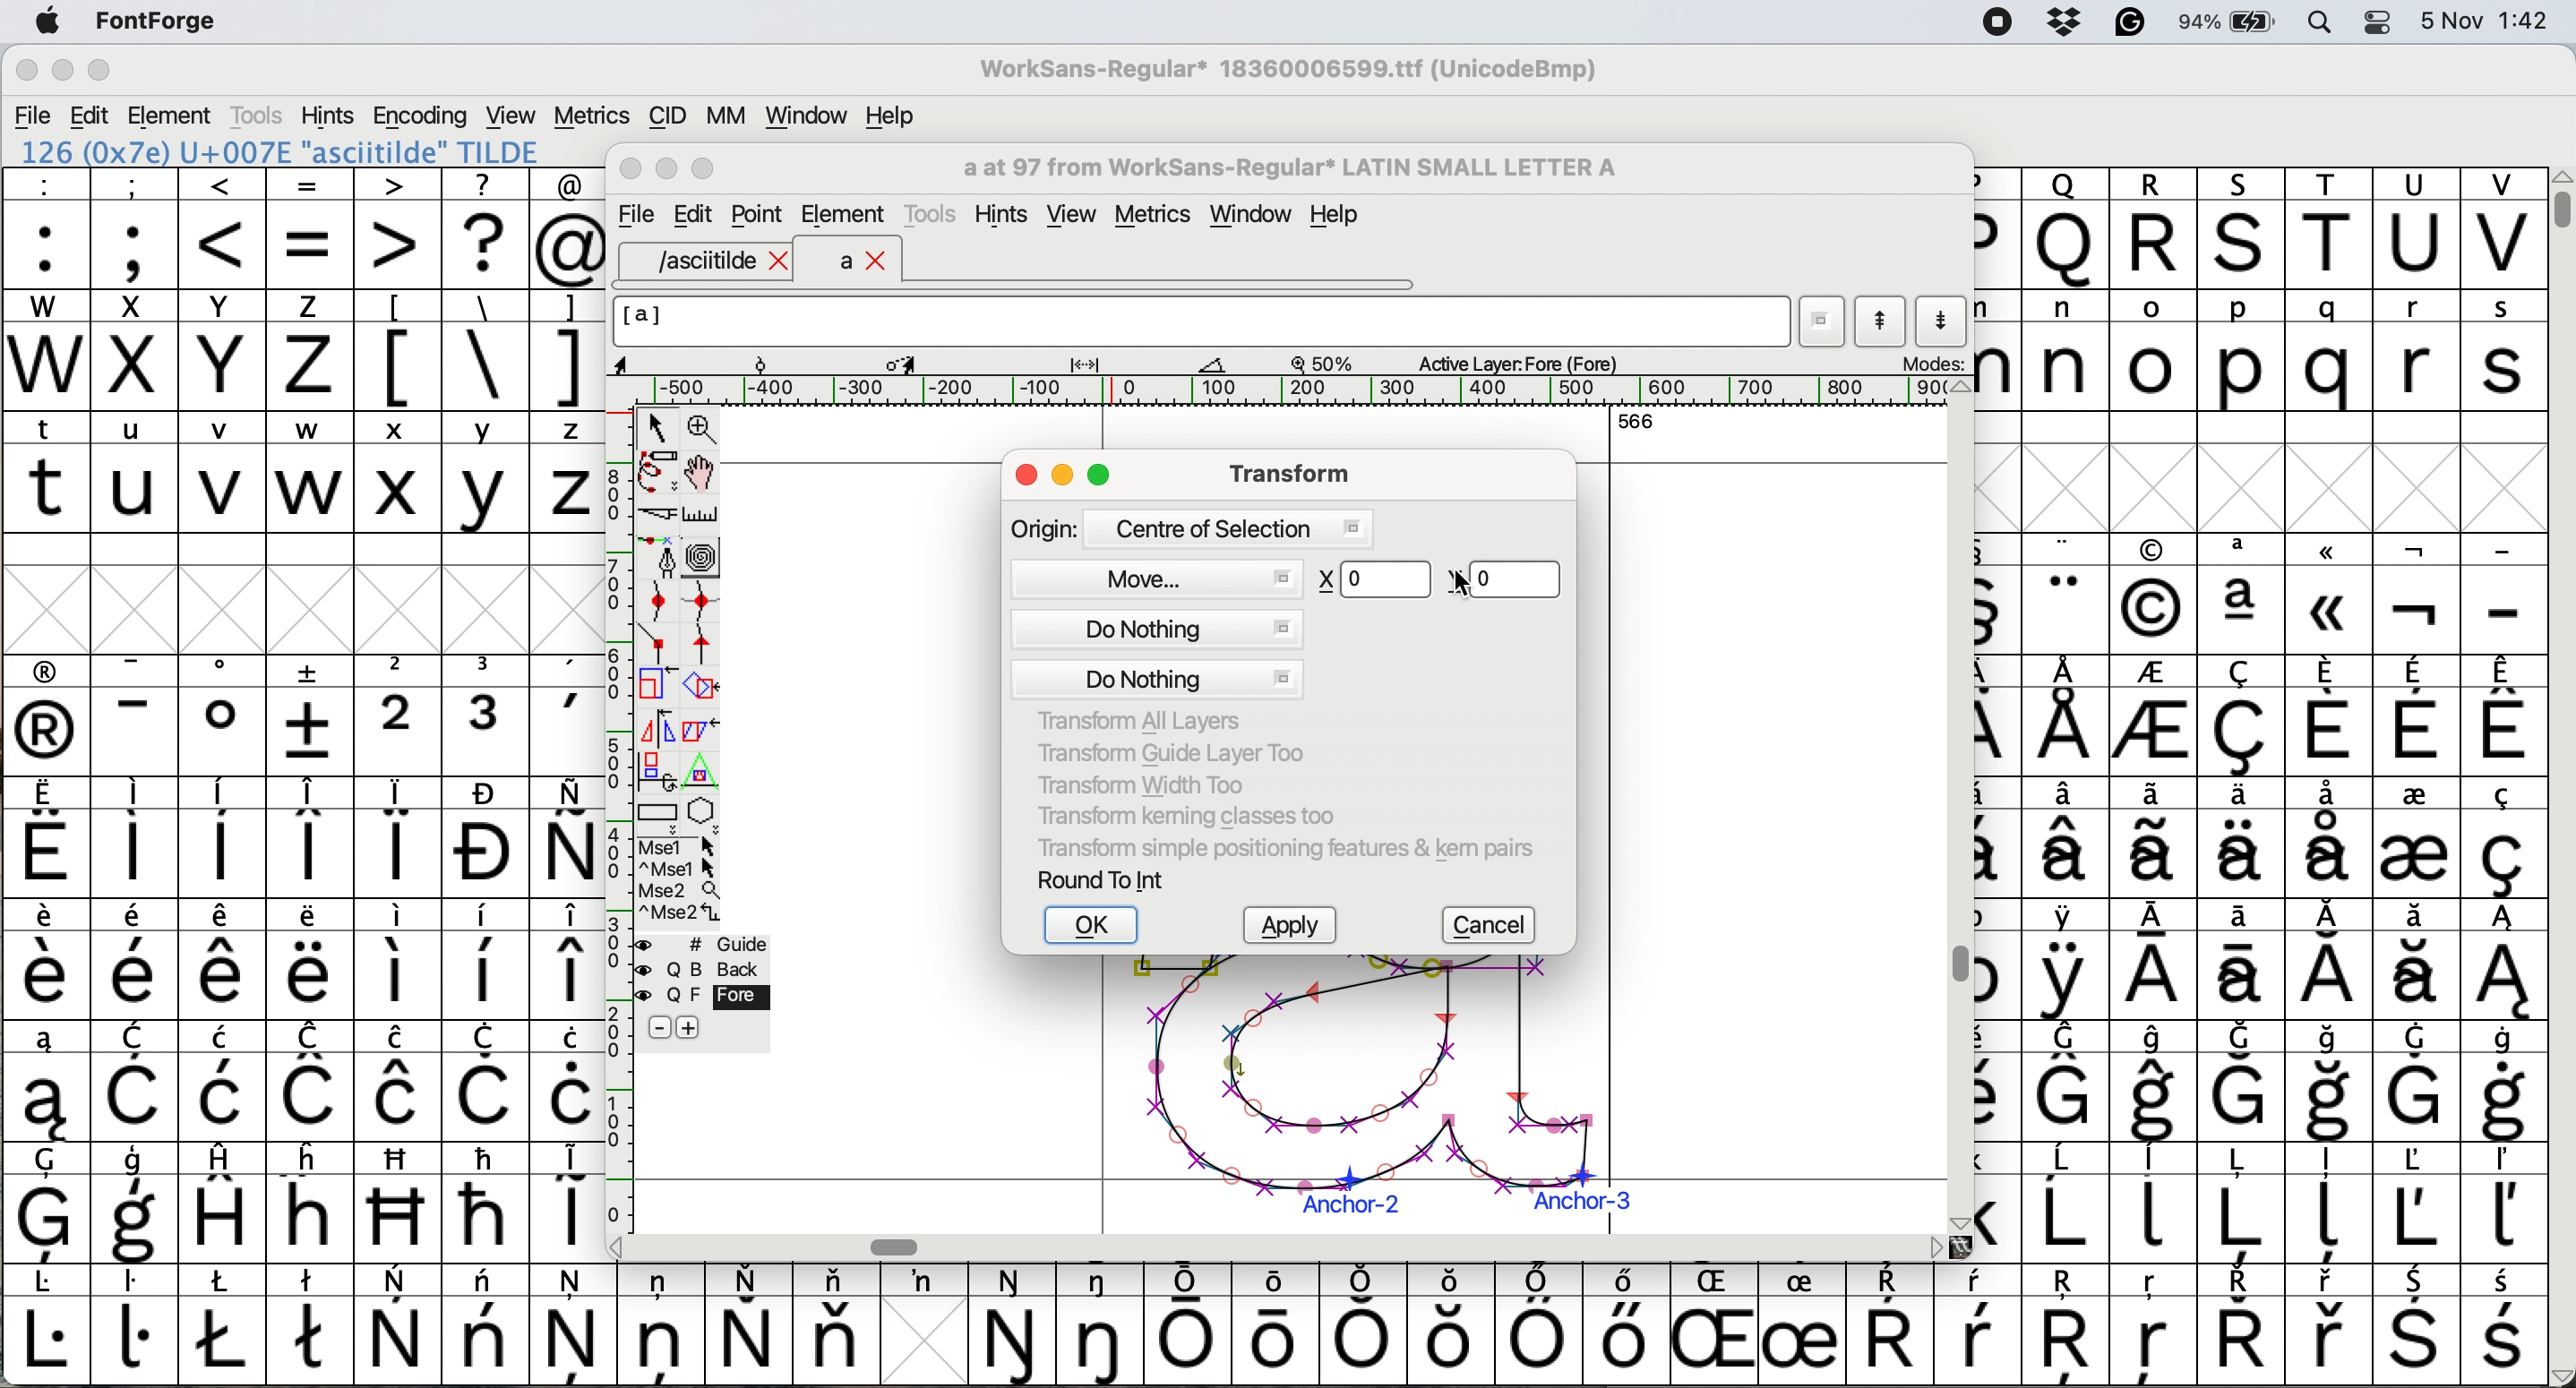 This screenshot has width=2576, height=1388. Describe the element at coordinates (136, 1205) in the screenshot. I see `symbol` at that location.